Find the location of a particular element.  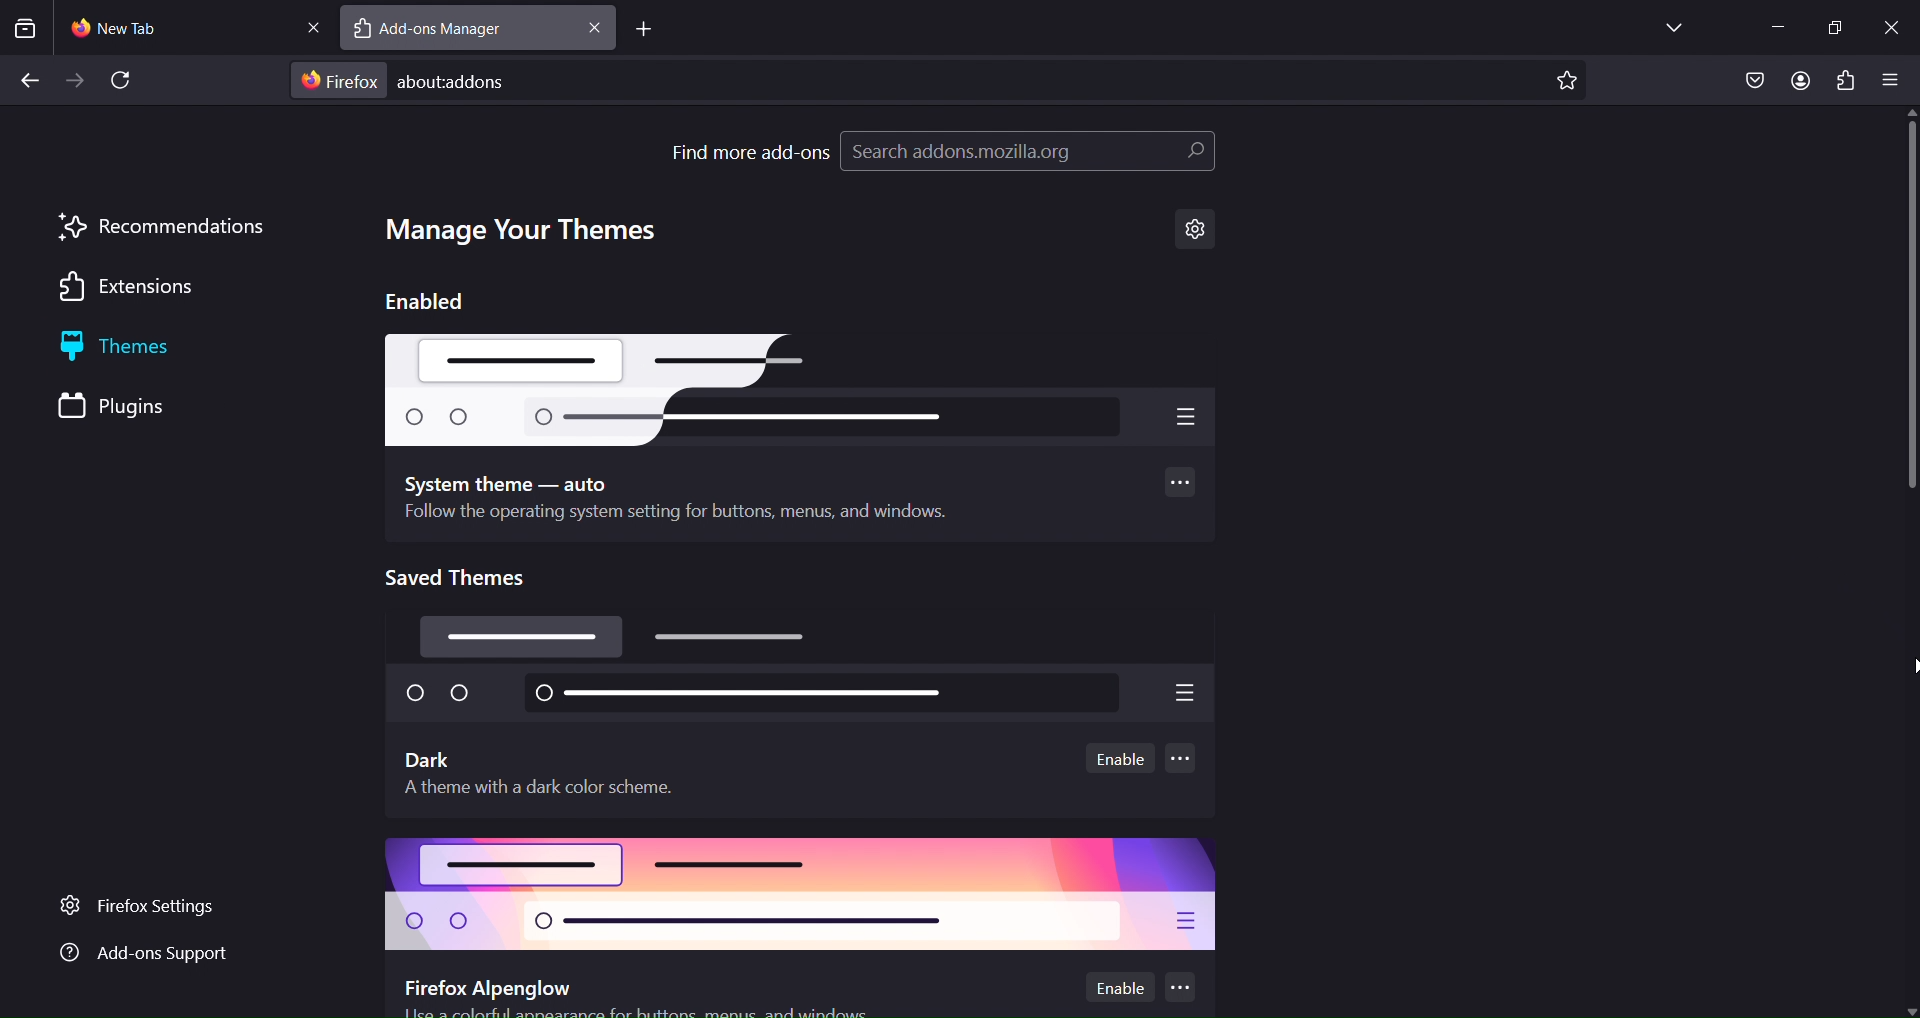

system theme auto image is located at coordinates (800, 389).